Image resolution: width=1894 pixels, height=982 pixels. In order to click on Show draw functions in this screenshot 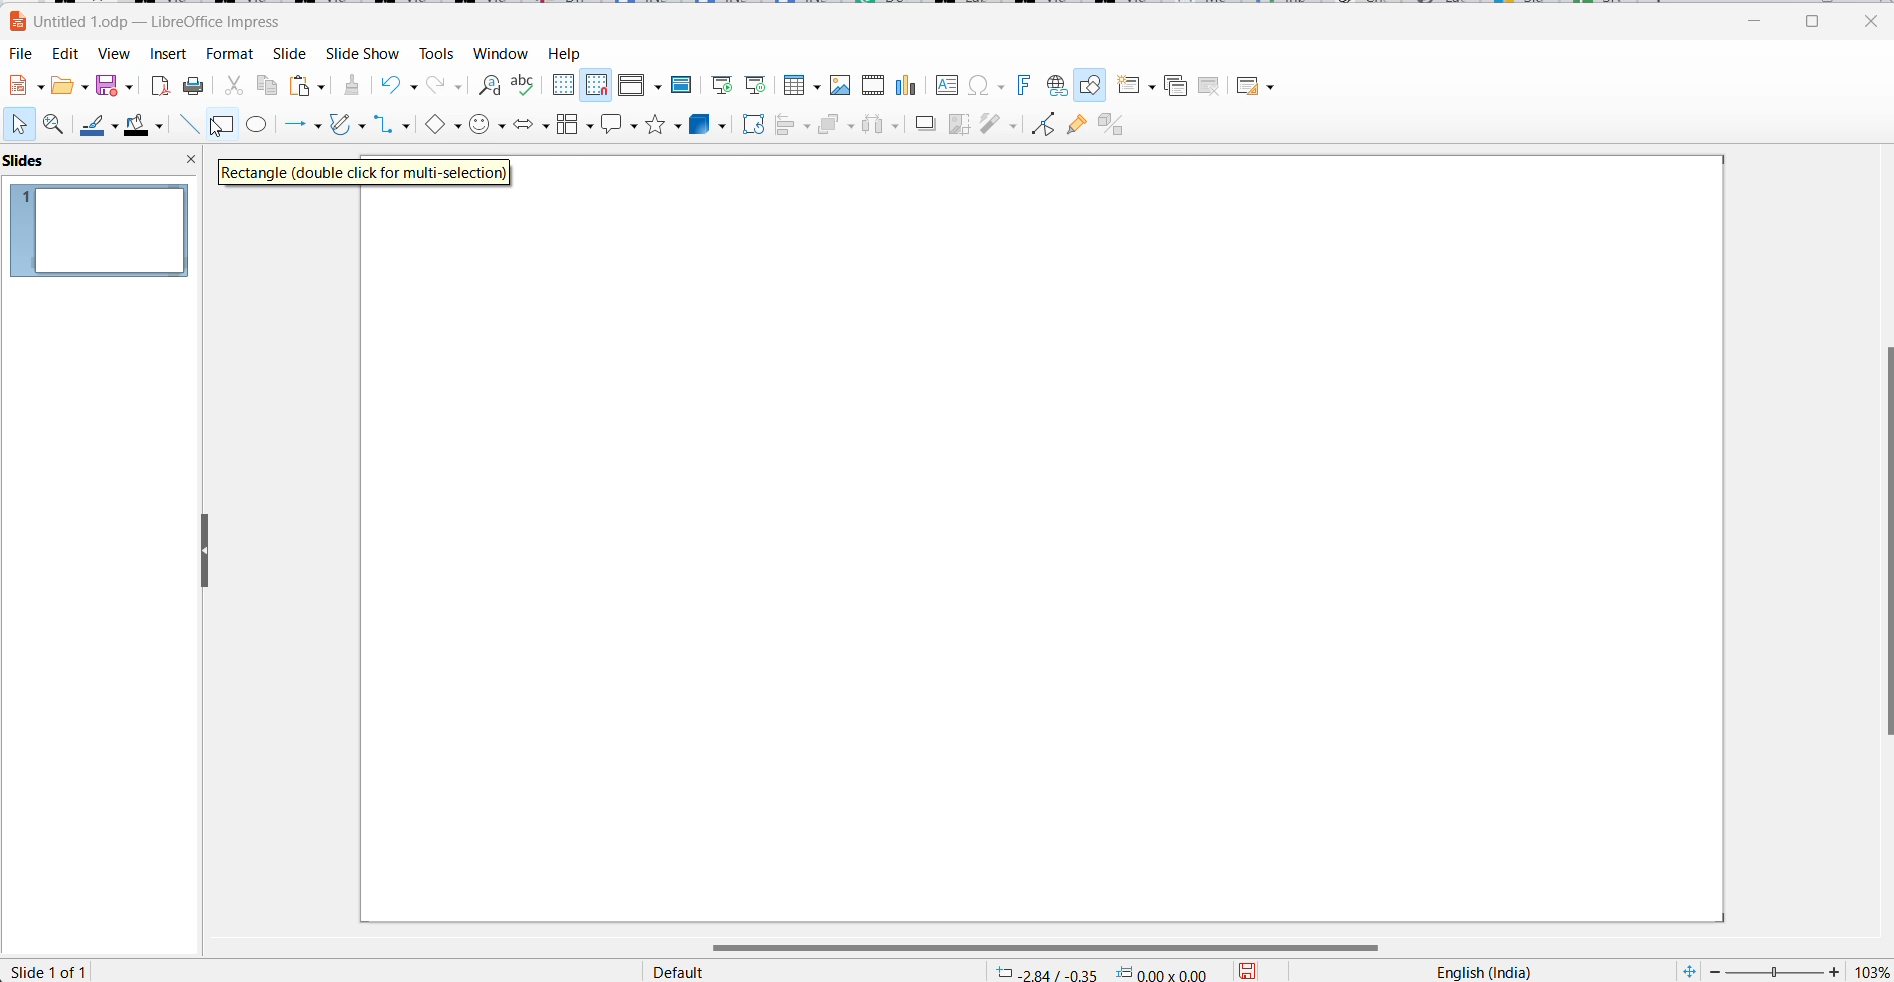, I will do `click(1092, 87)`.